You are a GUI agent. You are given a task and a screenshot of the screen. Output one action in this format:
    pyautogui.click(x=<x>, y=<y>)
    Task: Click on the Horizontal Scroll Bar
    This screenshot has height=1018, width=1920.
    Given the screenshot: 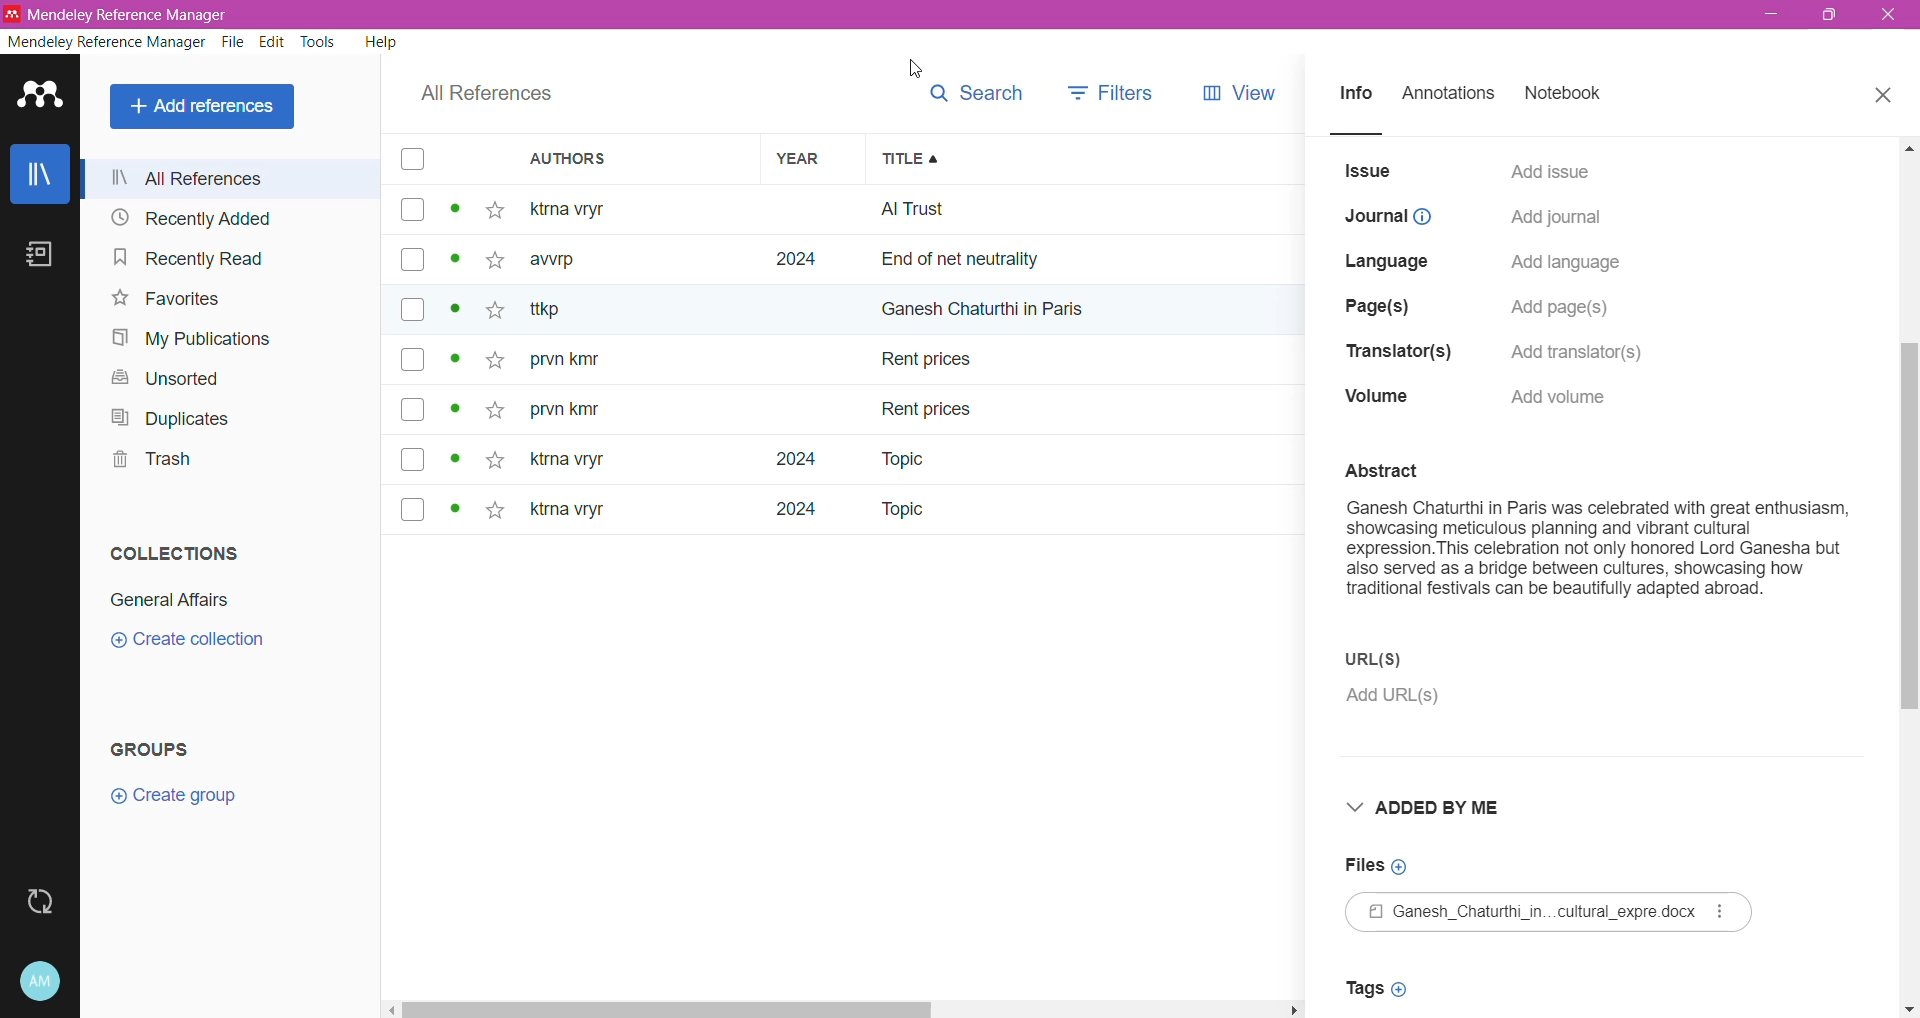 What is the action you would take?
    pyautogui.click(x=847, y=1010)
    